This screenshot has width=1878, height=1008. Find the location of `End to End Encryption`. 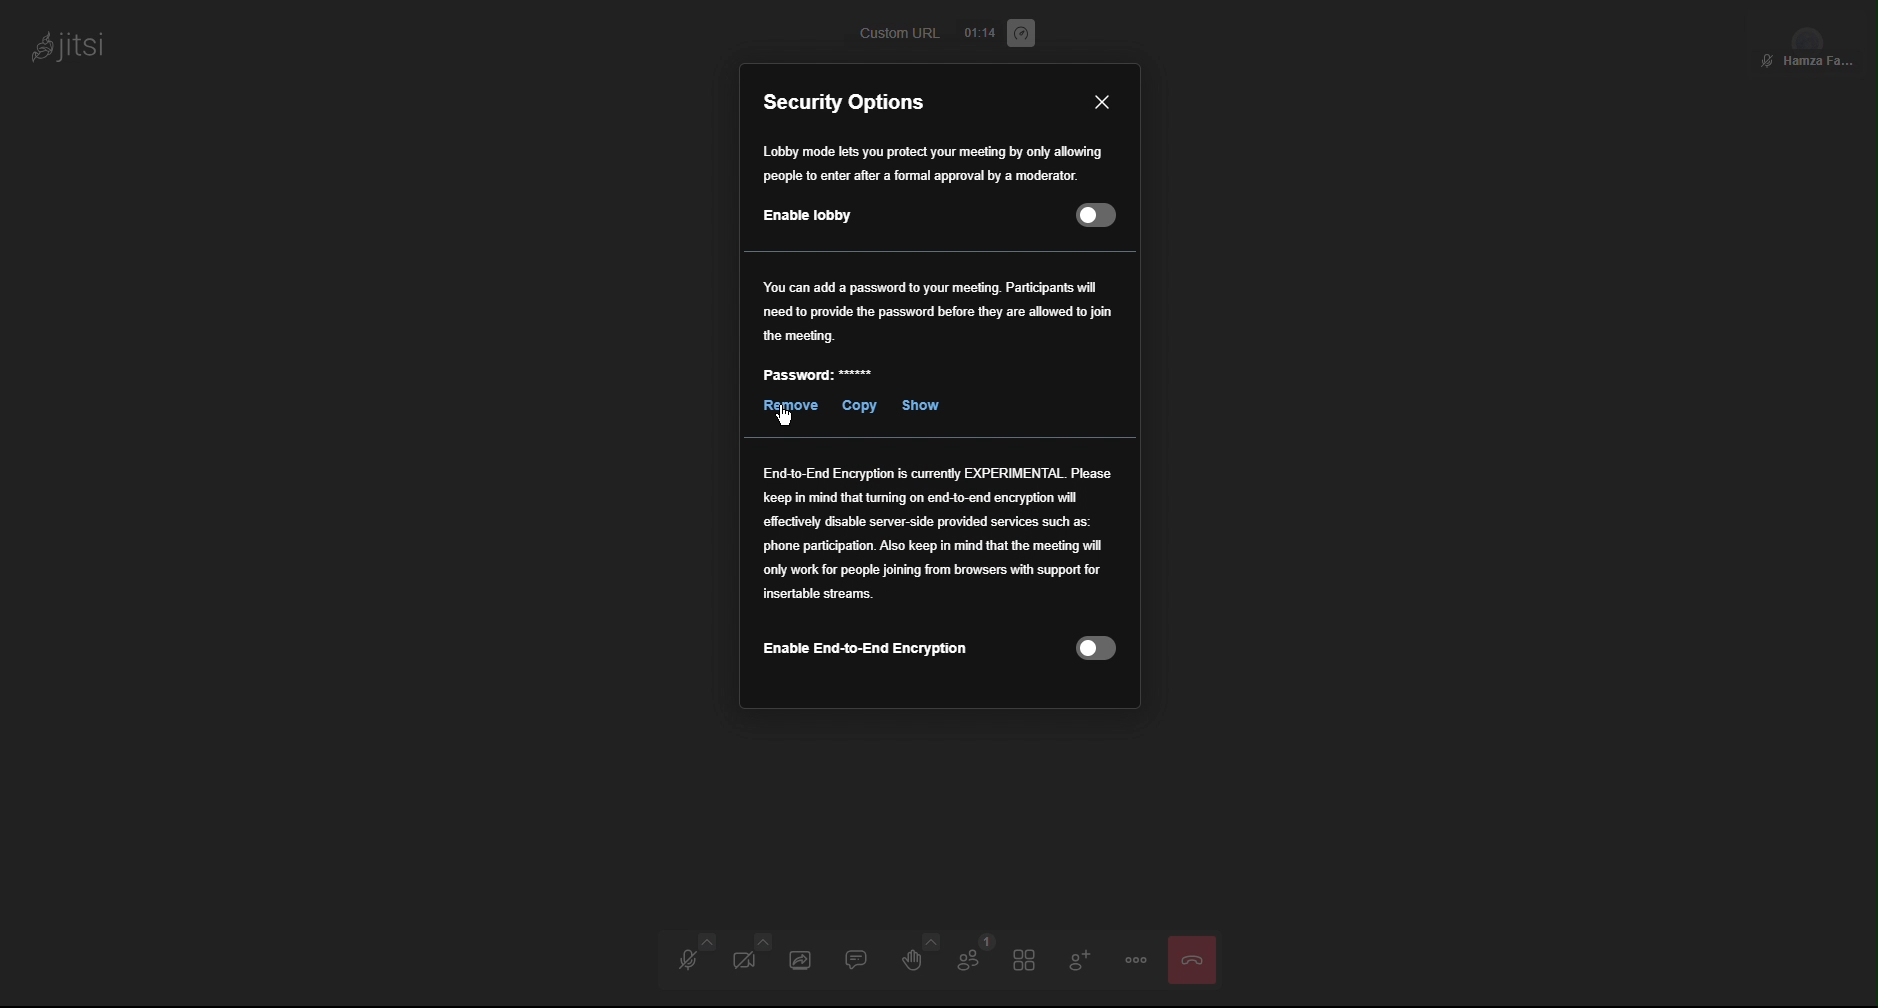

End to End Encryption is located at coordinates (937, 535).